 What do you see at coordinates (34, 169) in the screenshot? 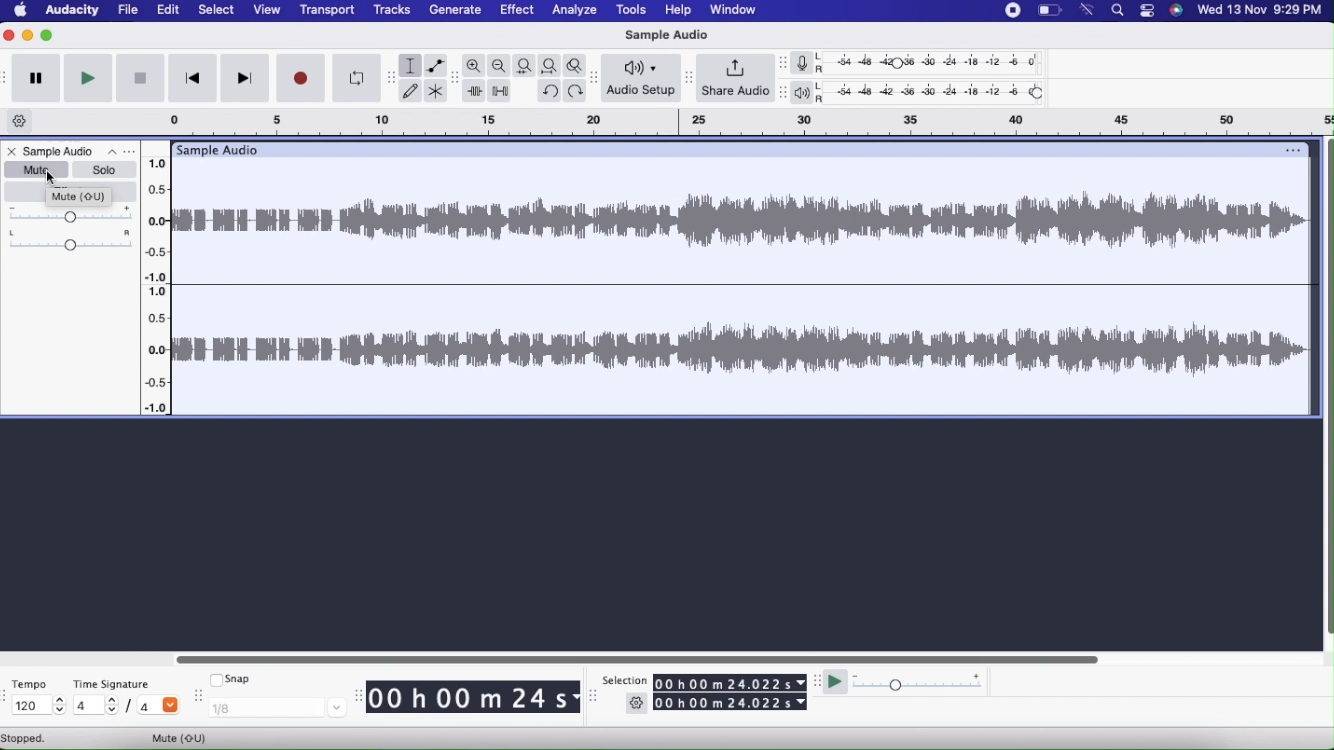
I see `Mute` at bounding box center [34, 169].